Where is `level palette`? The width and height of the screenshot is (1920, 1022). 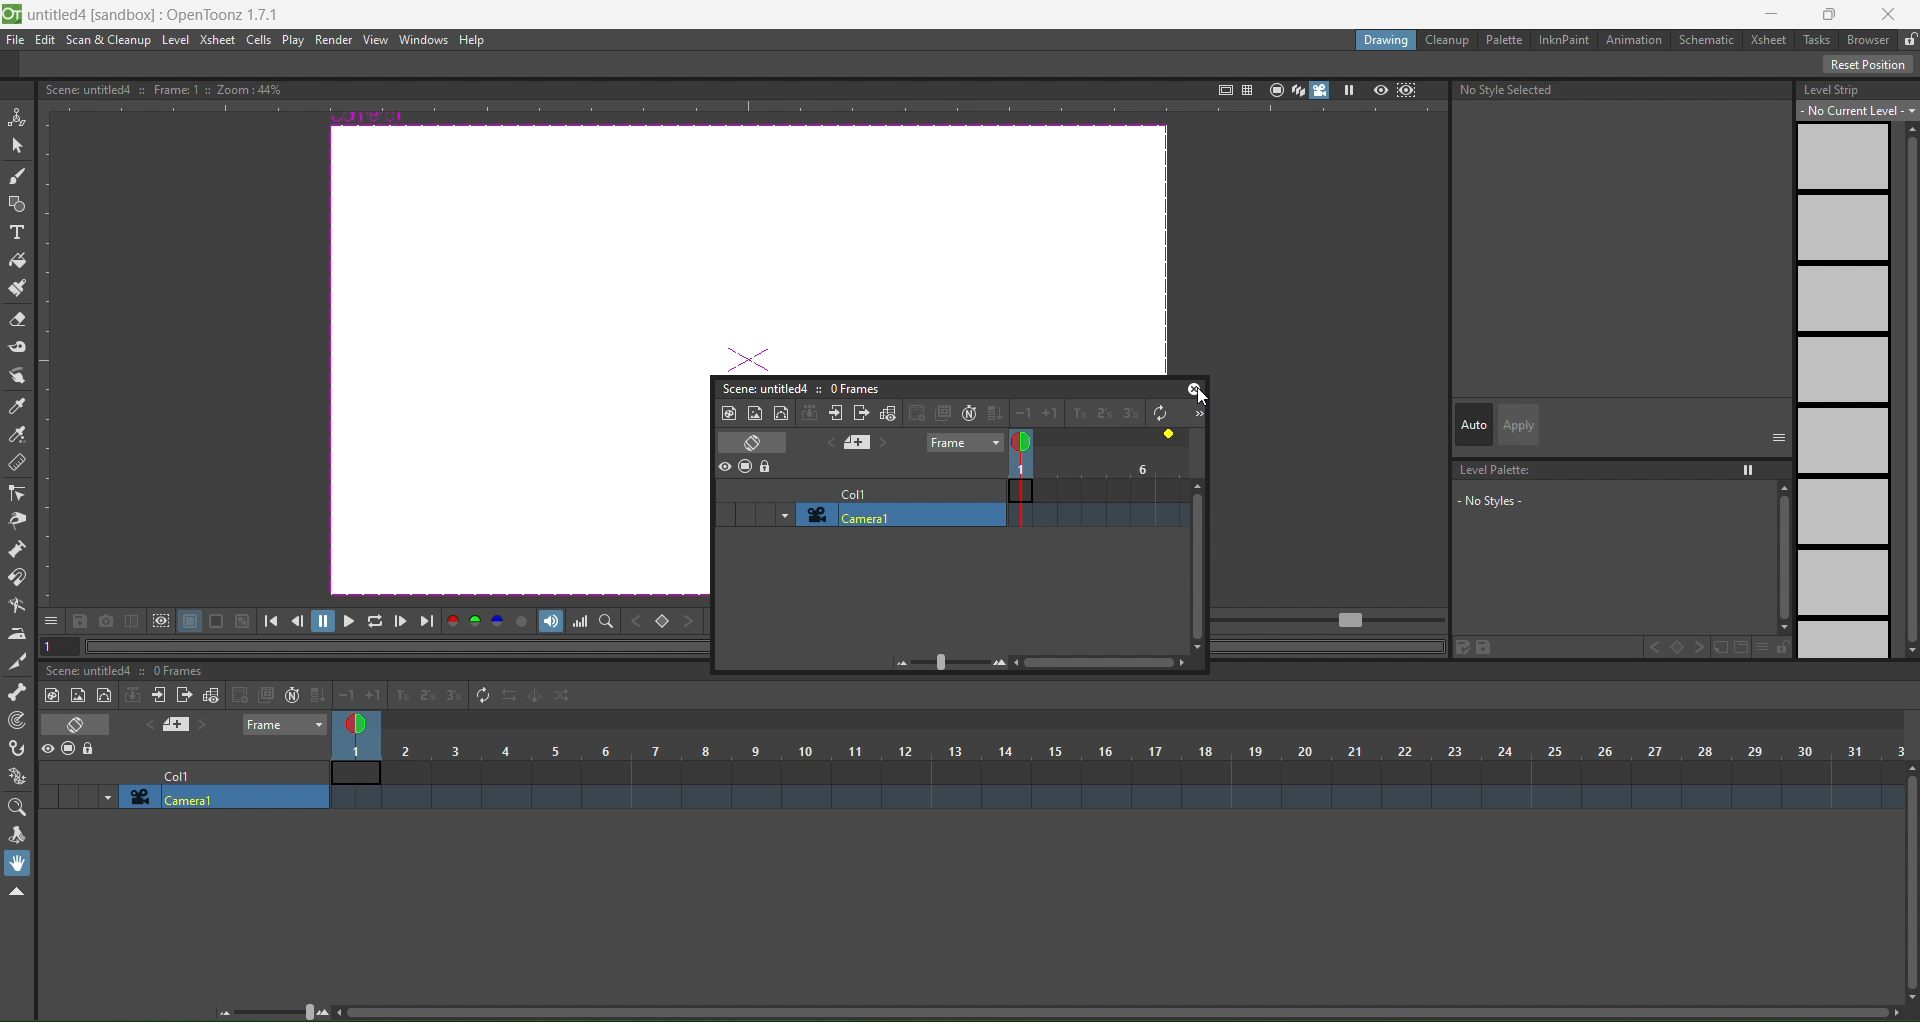
level palette is located at coordinates (1618, 502).